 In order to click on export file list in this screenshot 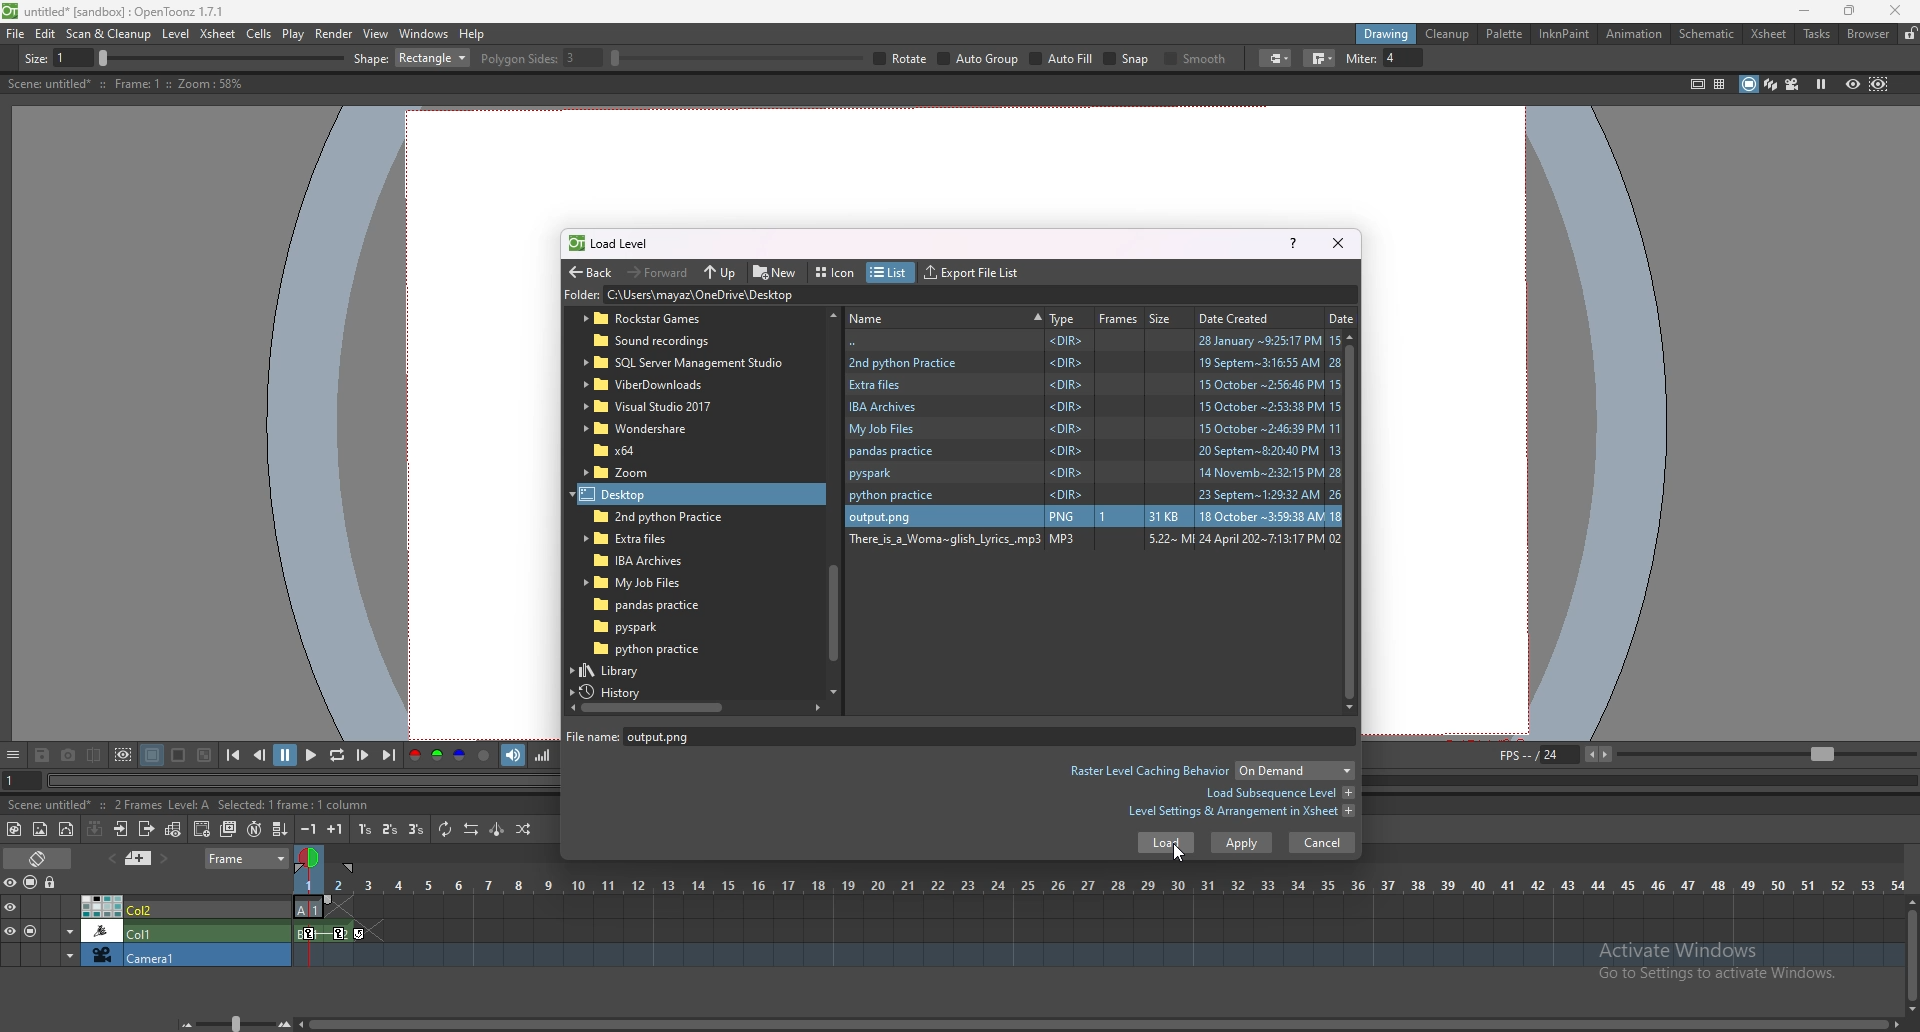, I will do `click(971, 273)`.